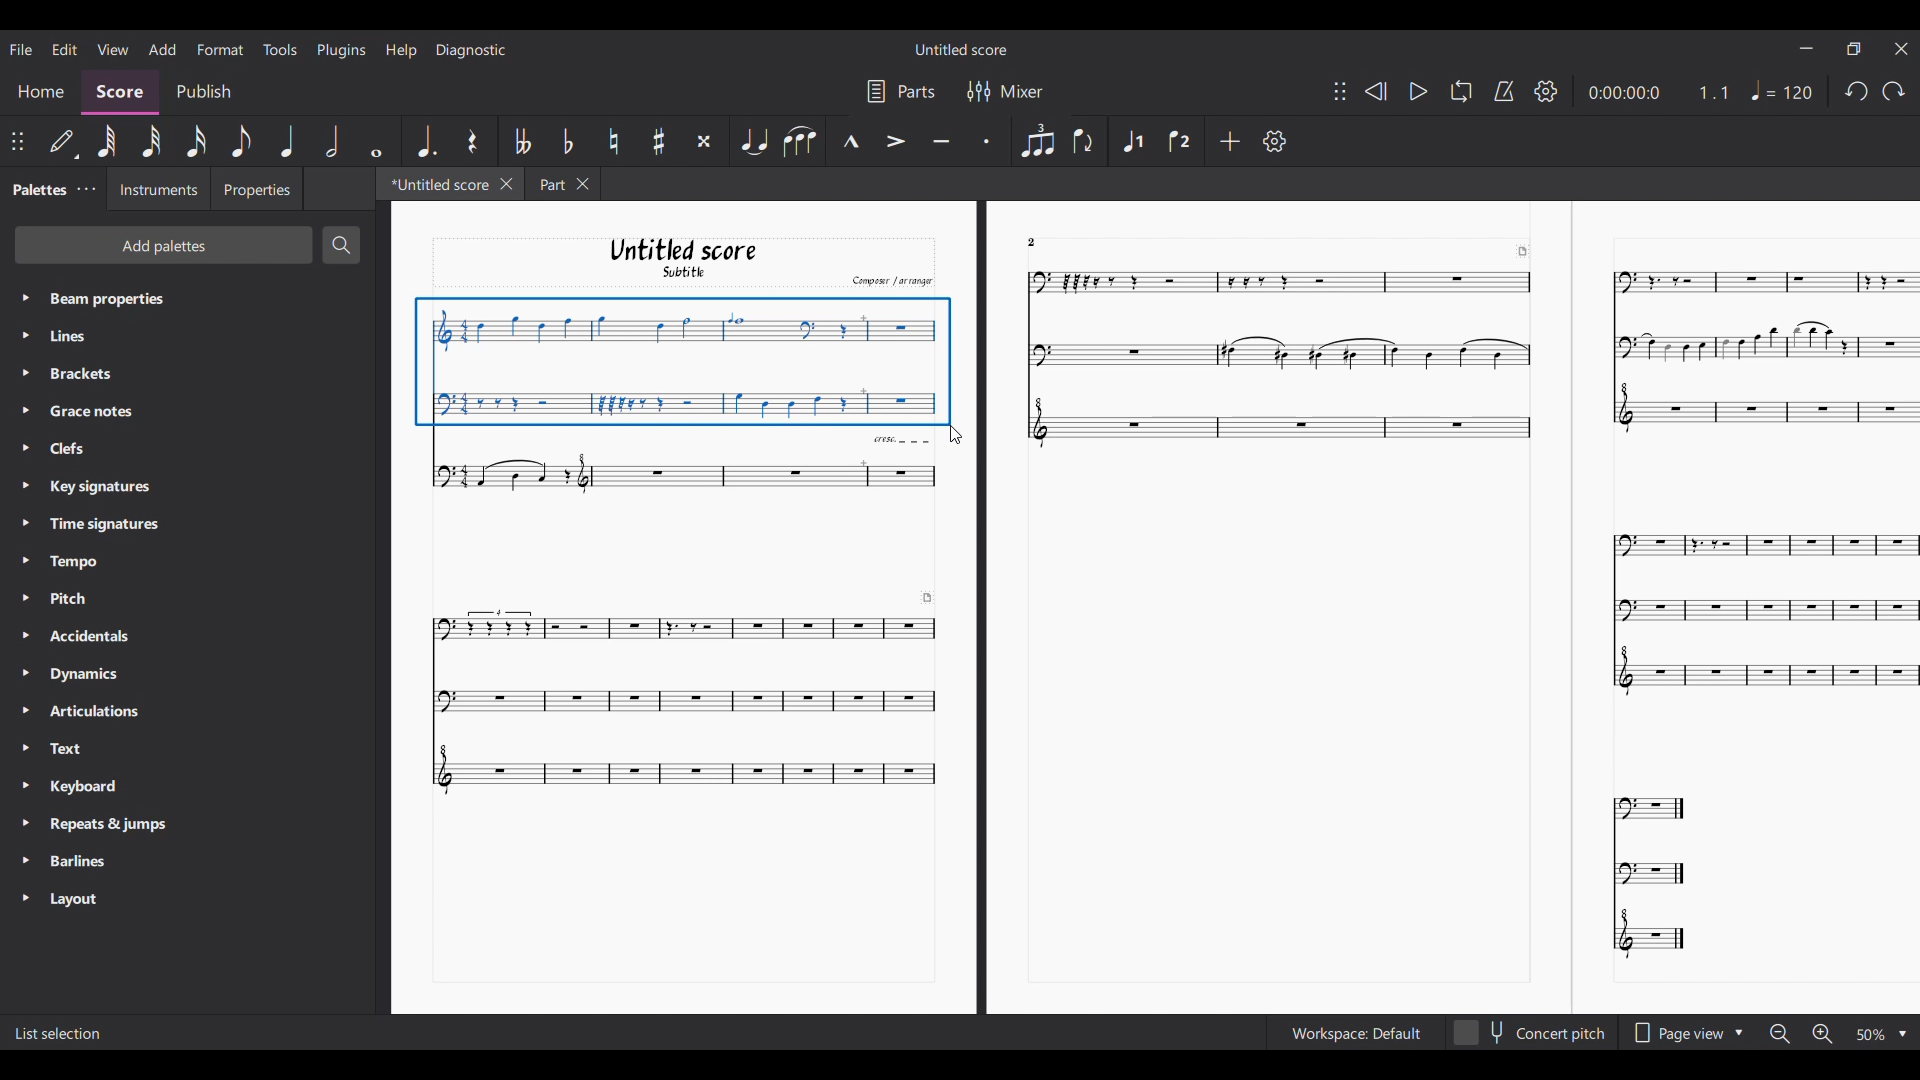  What do you see at coordinates (895, 141) in the screenshot?
I see `Accent` at bounding box center [895, 141].